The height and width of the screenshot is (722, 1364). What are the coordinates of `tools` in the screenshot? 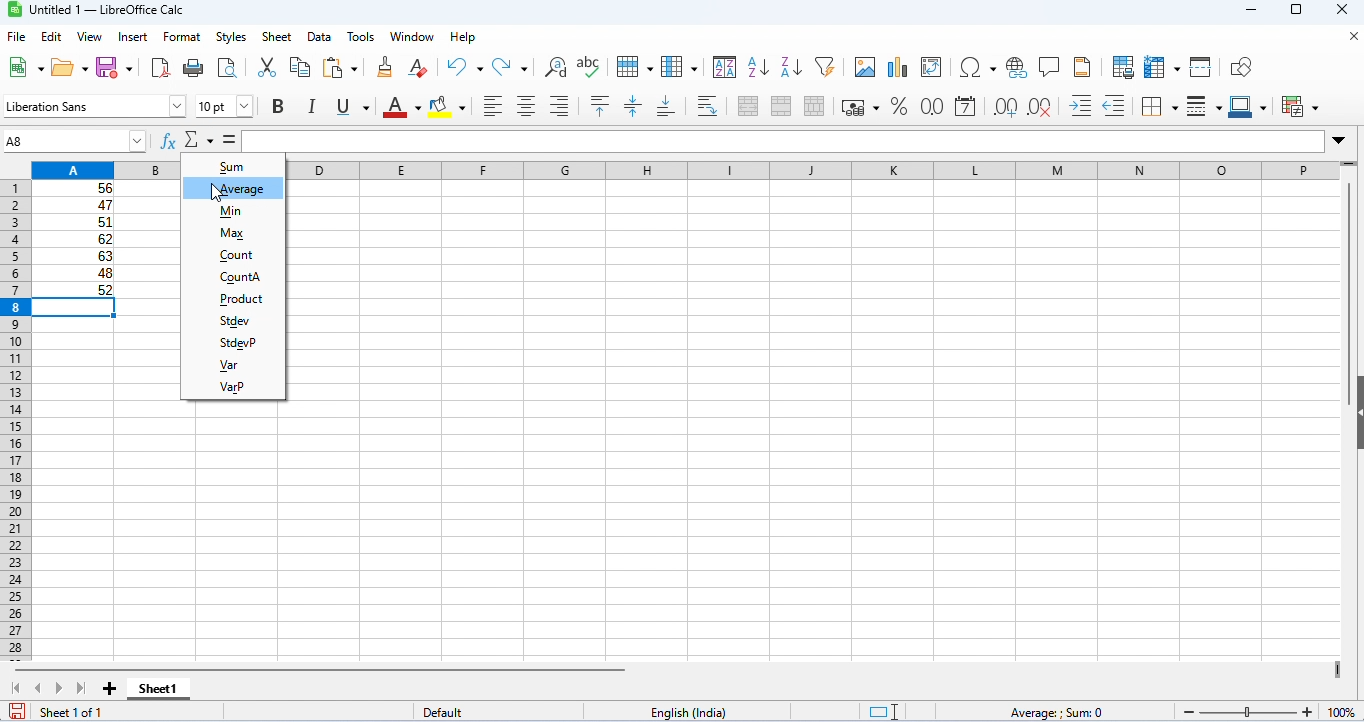 It's located at (361, 37).